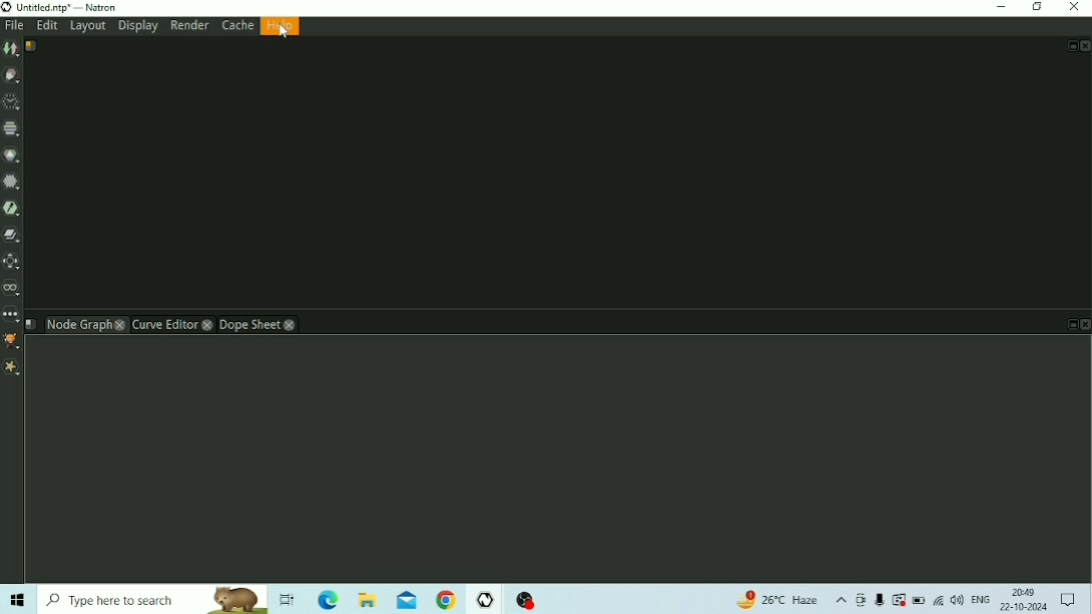 This screenshot has width=1092, height=614. What do you see at coordinates (446, 600) in the screenshot?
I see `Google Chrome` at bounding box center [446, 600].